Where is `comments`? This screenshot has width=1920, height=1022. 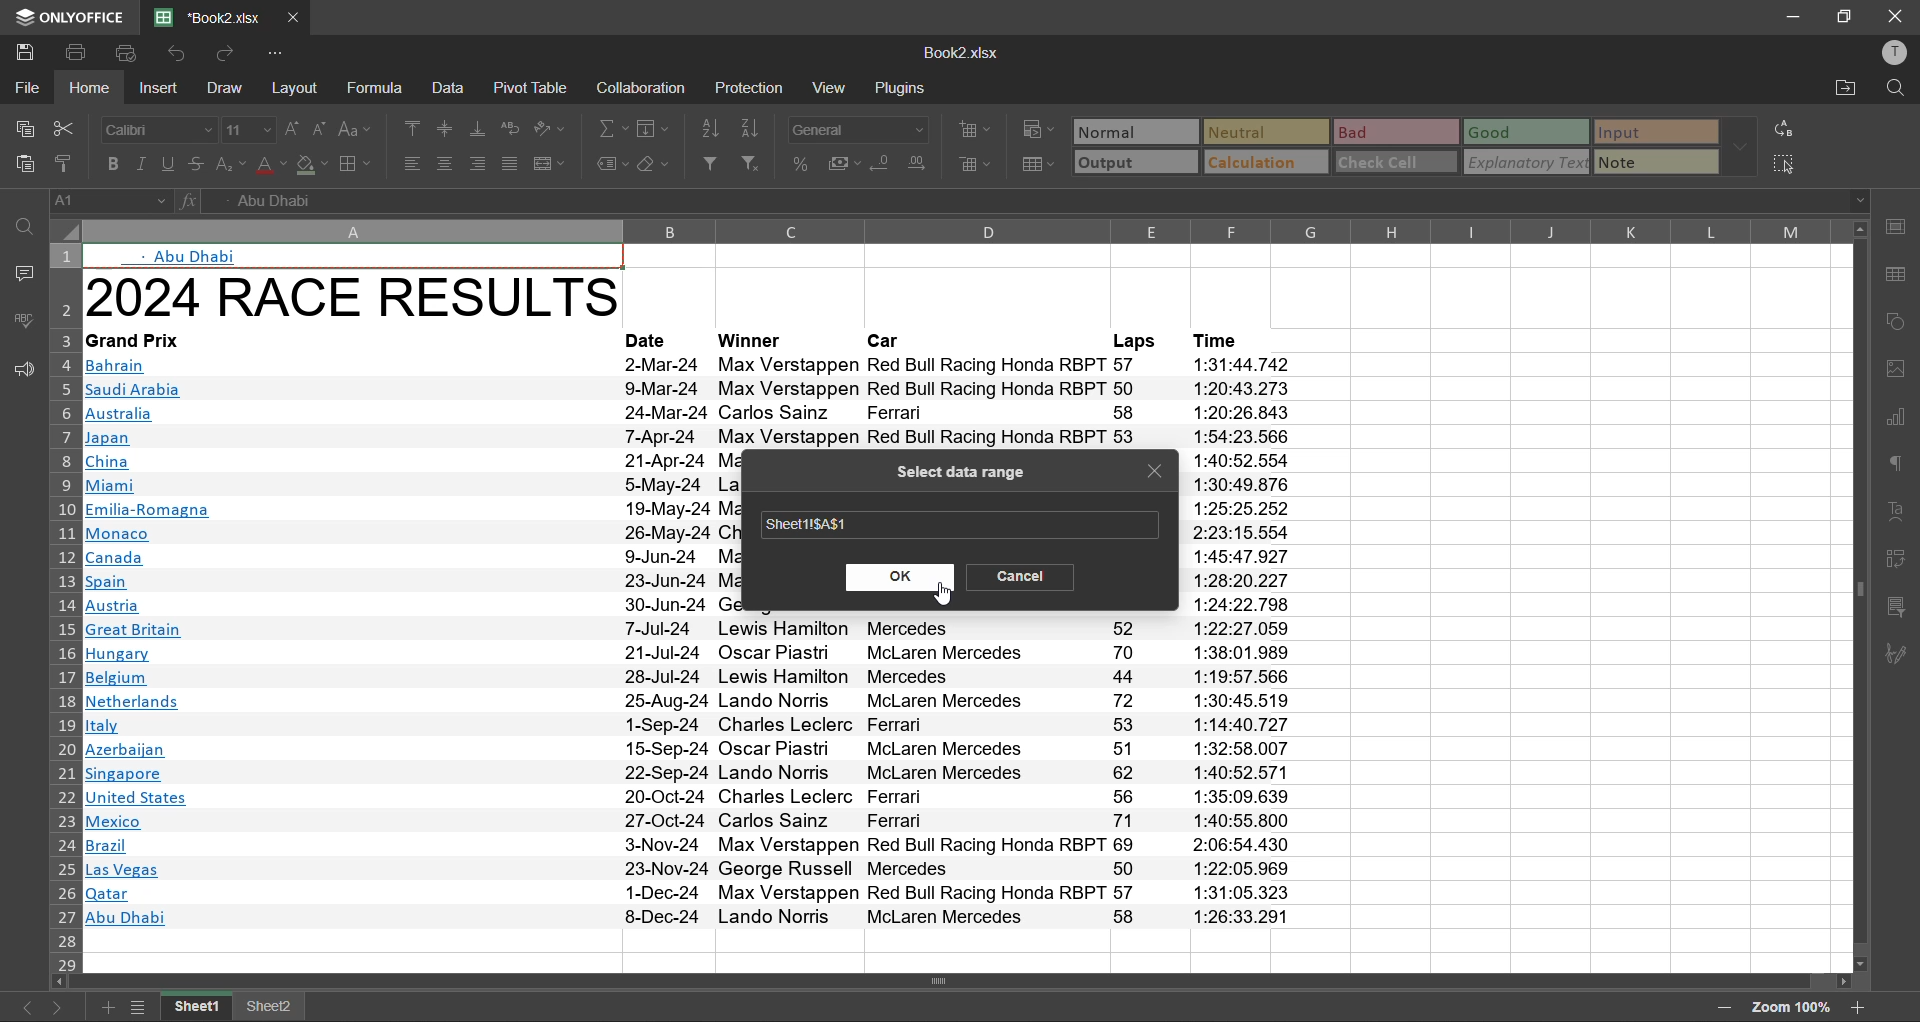 comments is located at coordinates (25, 274).